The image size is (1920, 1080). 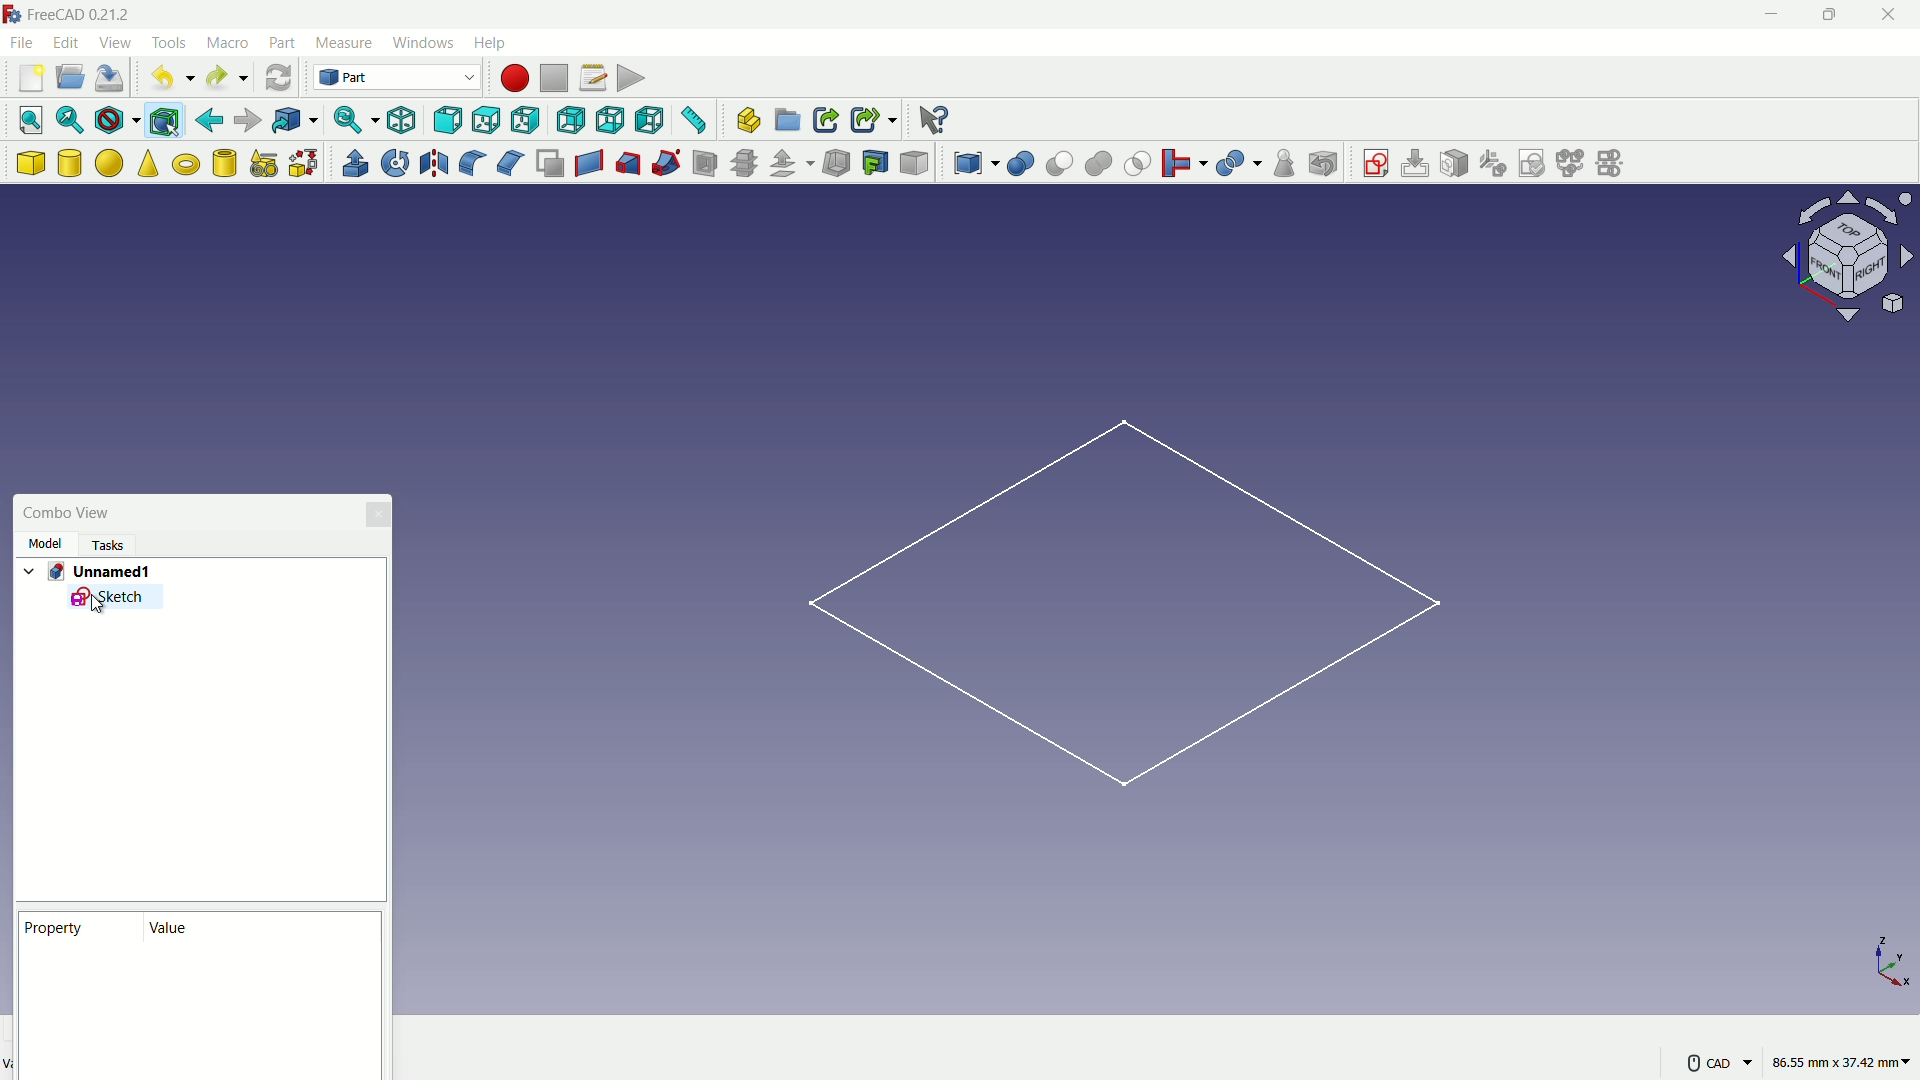 What do you see at coordinates (344, 42) in the screenshot?
I see `measure` at bounding box center [344, 42].